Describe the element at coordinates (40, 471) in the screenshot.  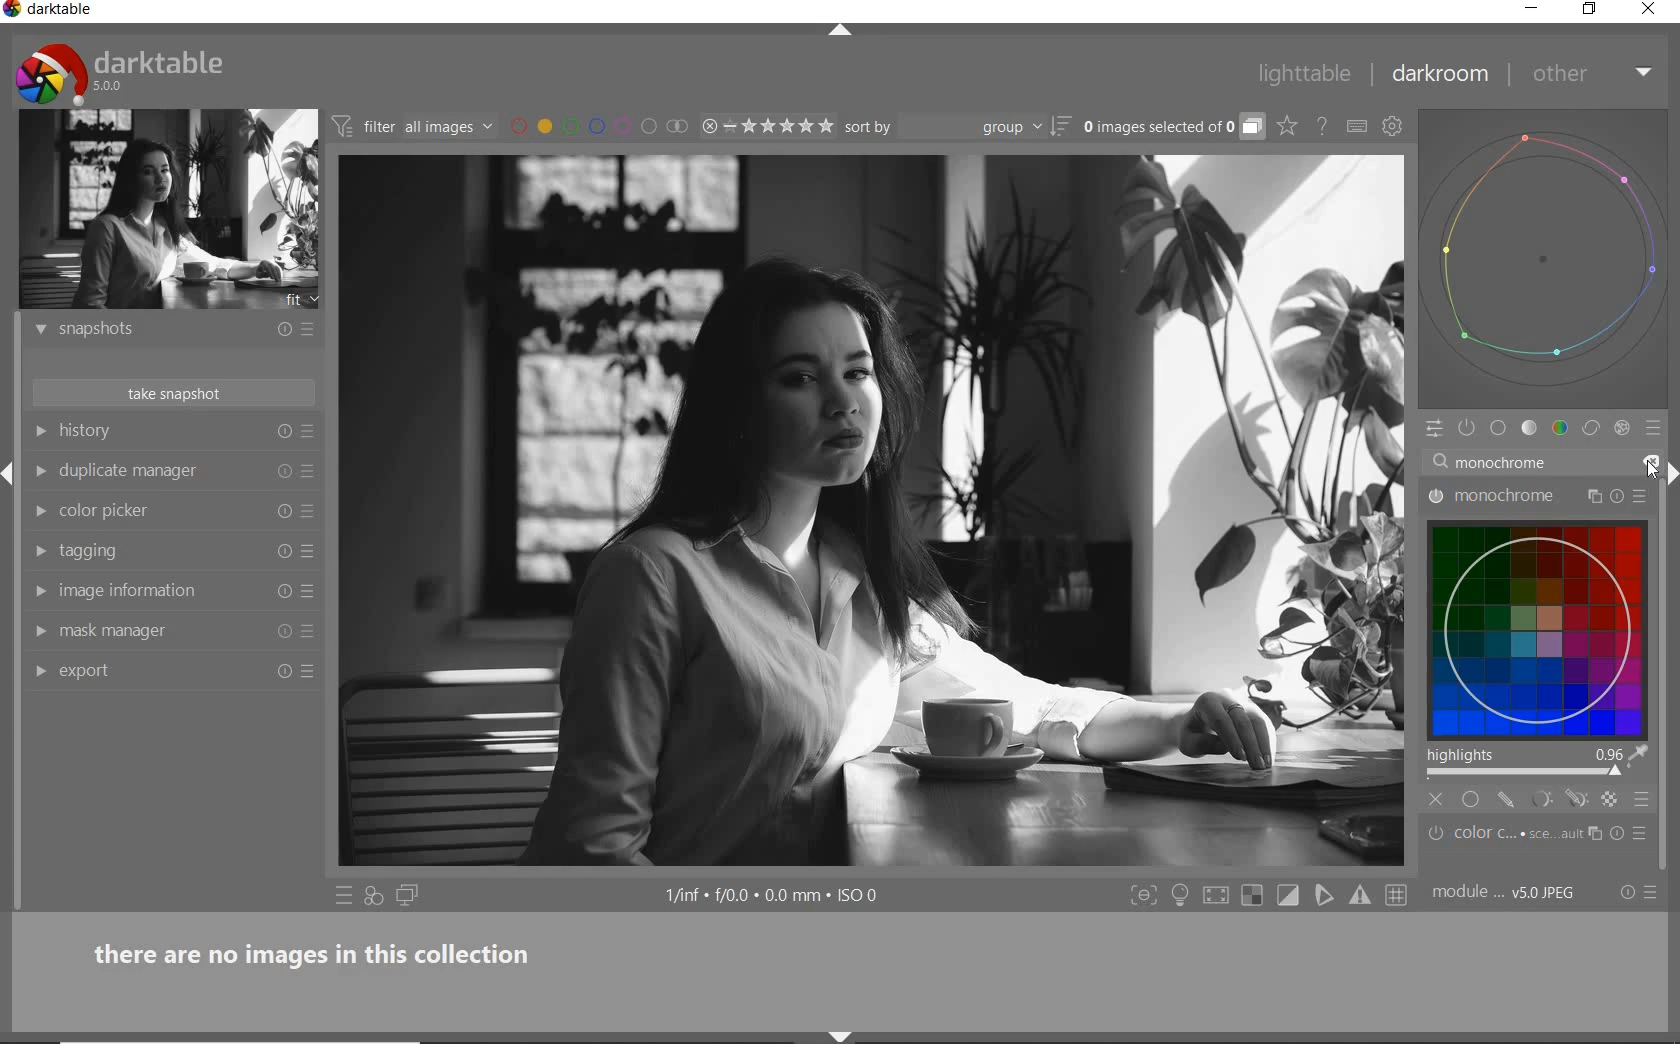
I see `show module` at that location.